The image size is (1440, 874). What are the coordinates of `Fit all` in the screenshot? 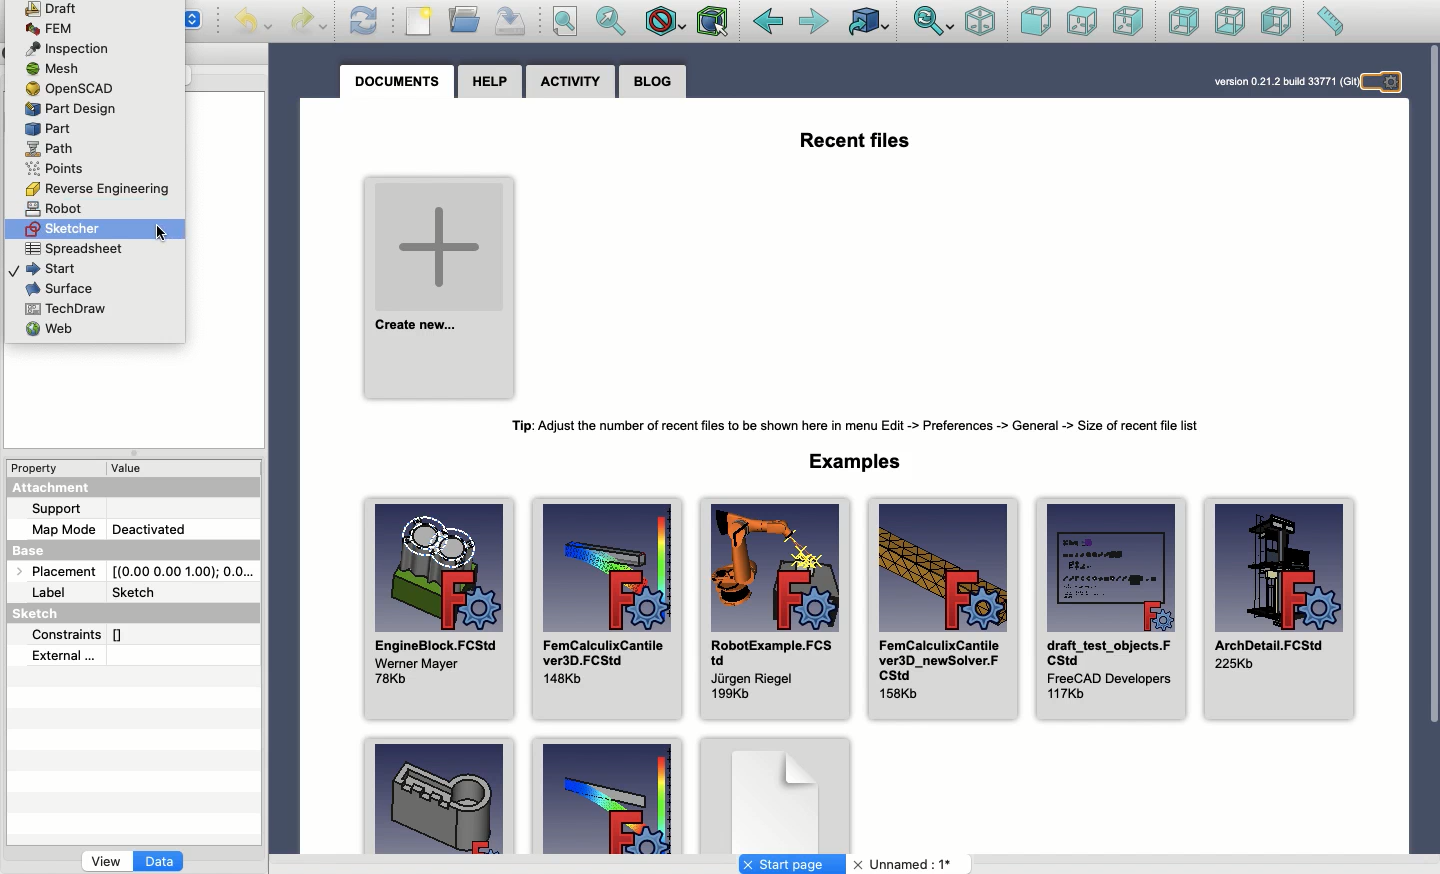 It's located at (564, 22).